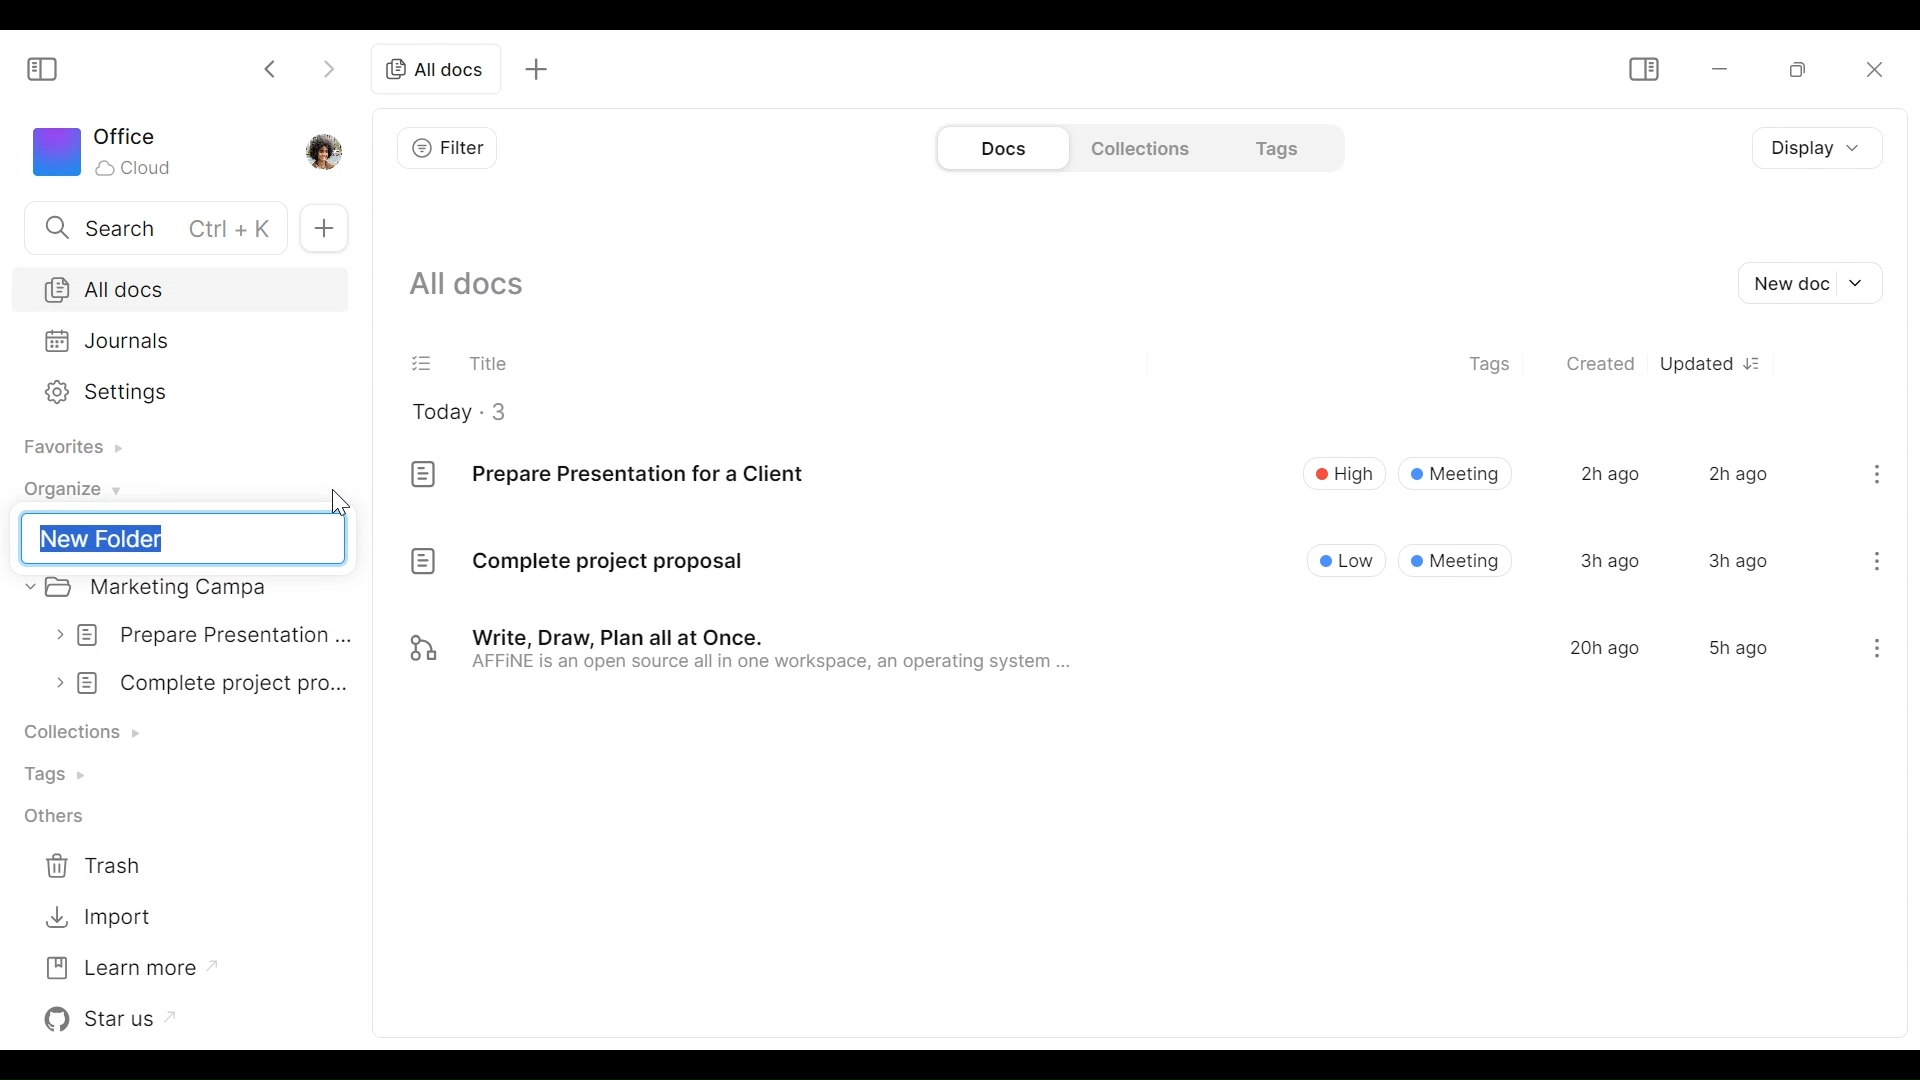  I want to click on menu icon, so click(1877, 558).